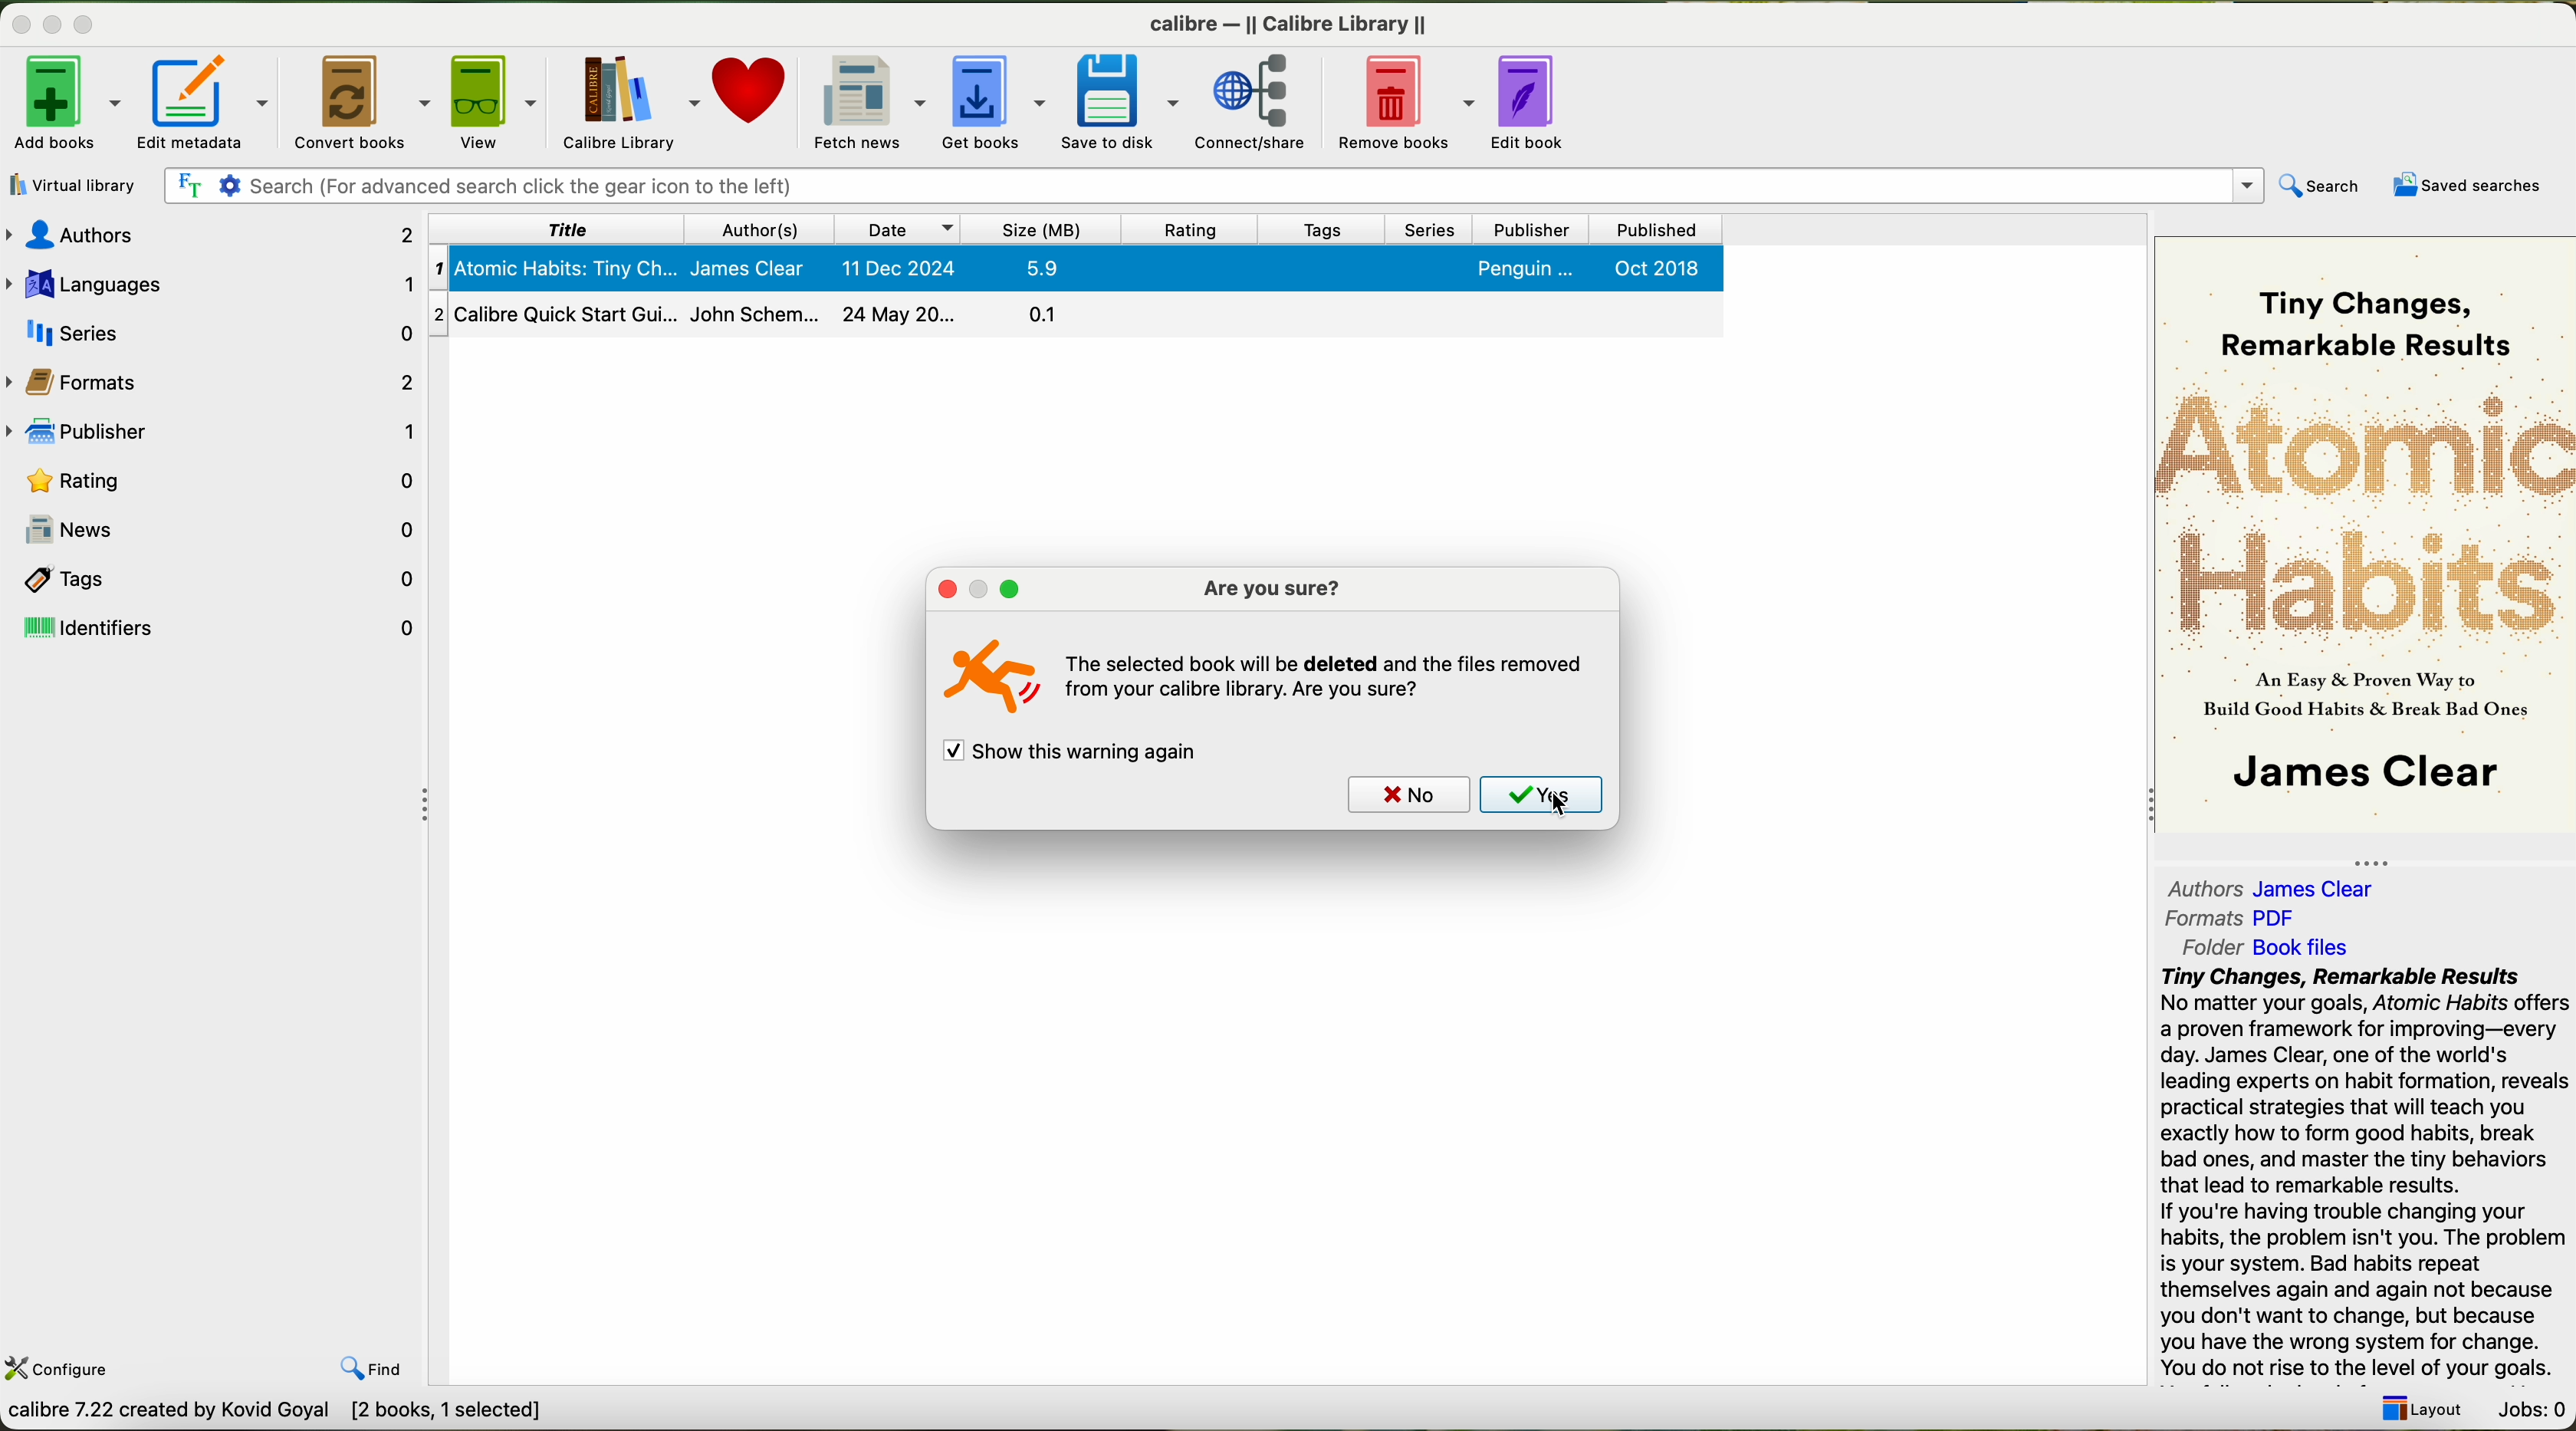 The height and width of the screenshot is (1431, 2576). I want to click on news, so click(216, 523).